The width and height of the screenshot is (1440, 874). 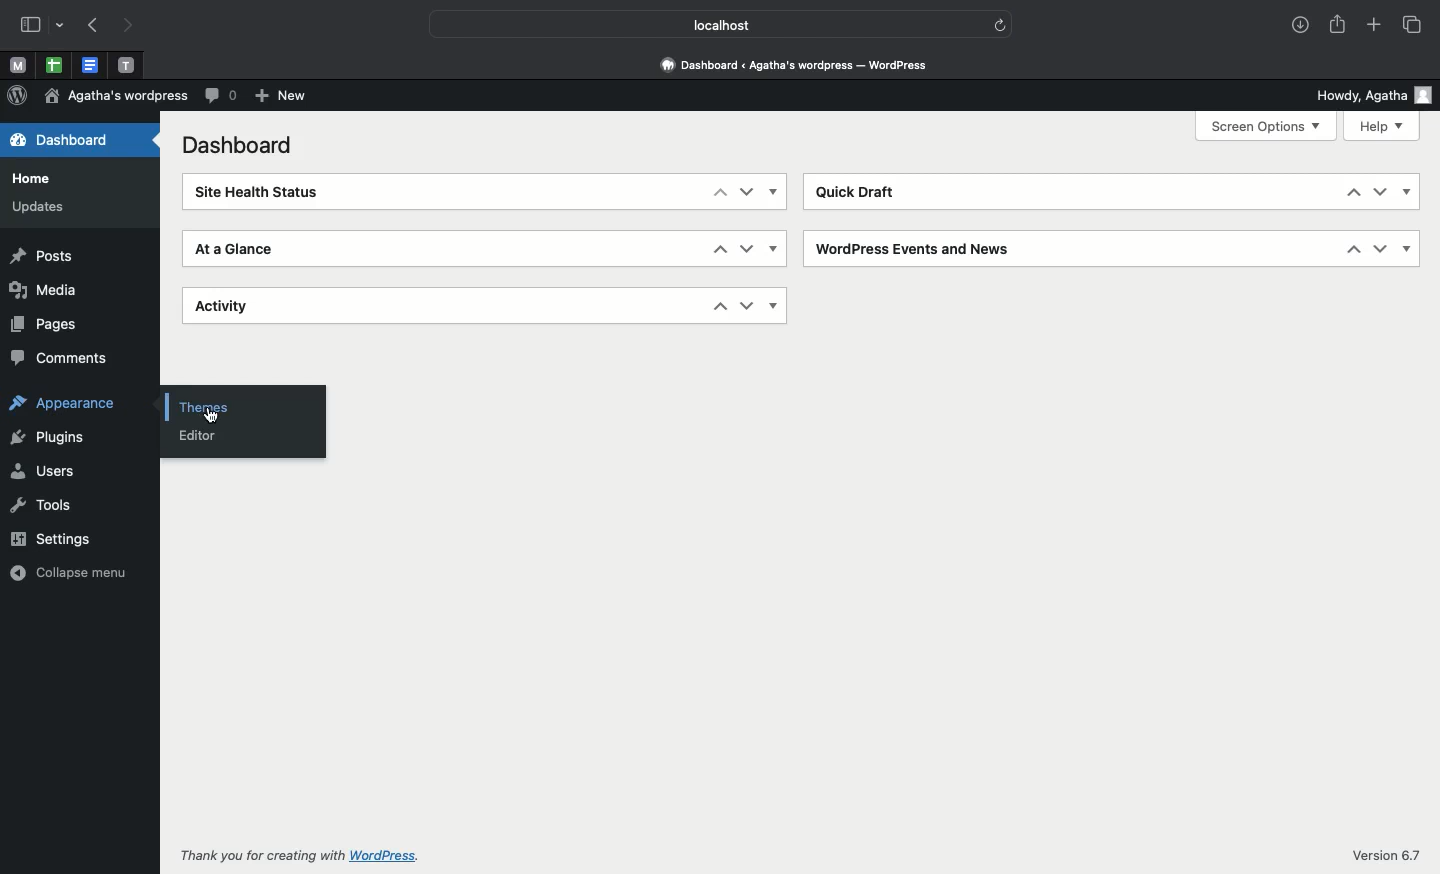 I want to click on refresh, so click(x=1000, y=23).